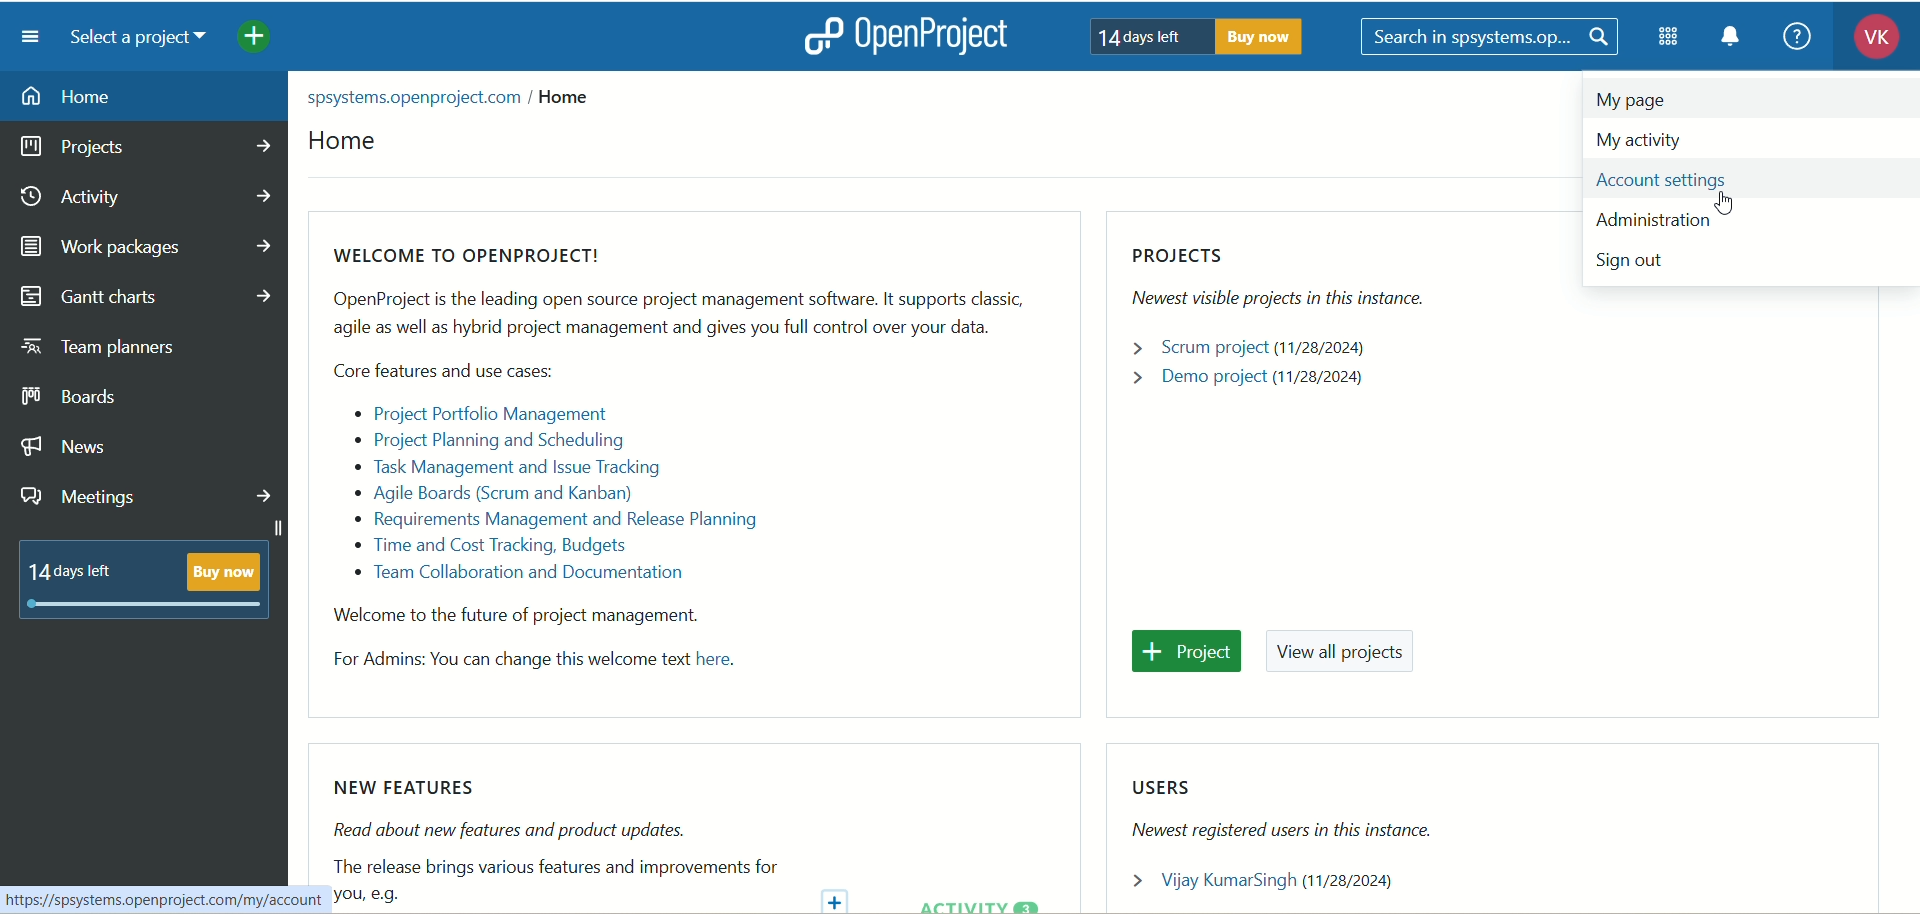 The width and height of the screenshot is (1920, 914). I want to click on user , so click(1272, 878).